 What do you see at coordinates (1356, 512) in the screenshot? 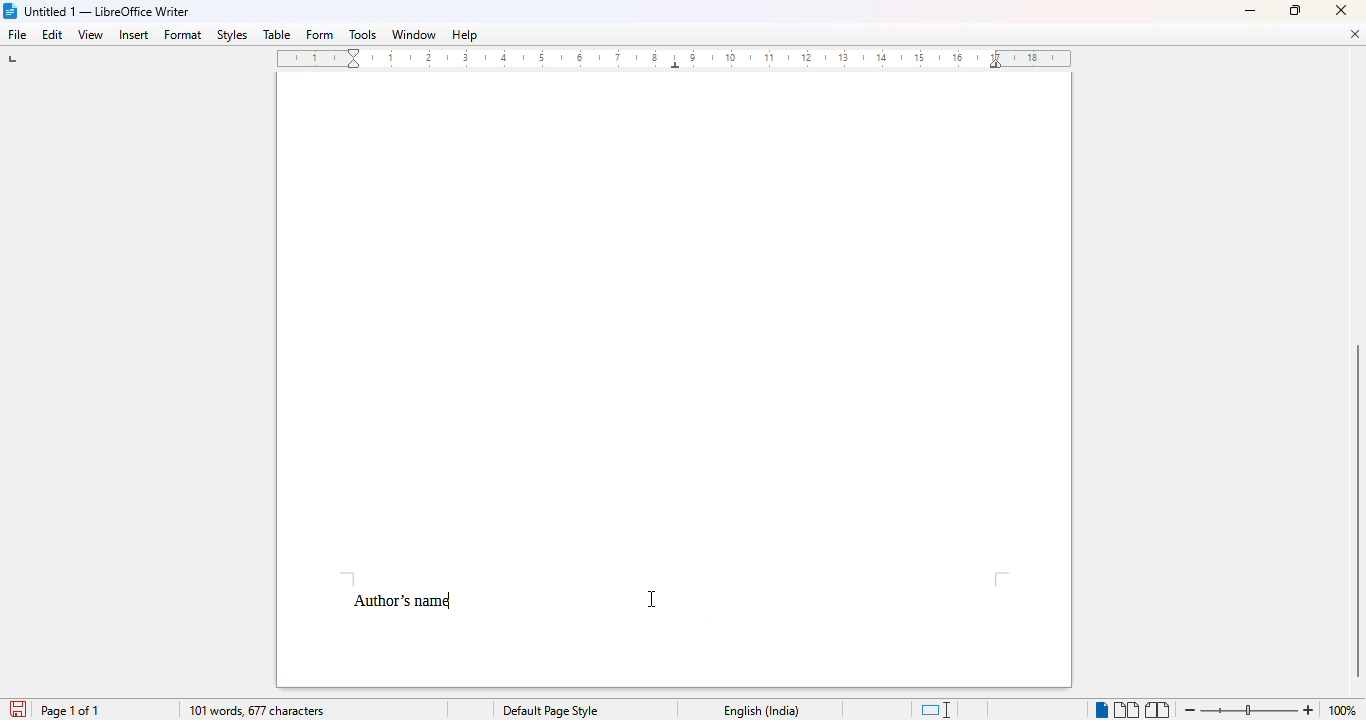
I see `vertical scroll bar` at bounding box center [1356, 512].